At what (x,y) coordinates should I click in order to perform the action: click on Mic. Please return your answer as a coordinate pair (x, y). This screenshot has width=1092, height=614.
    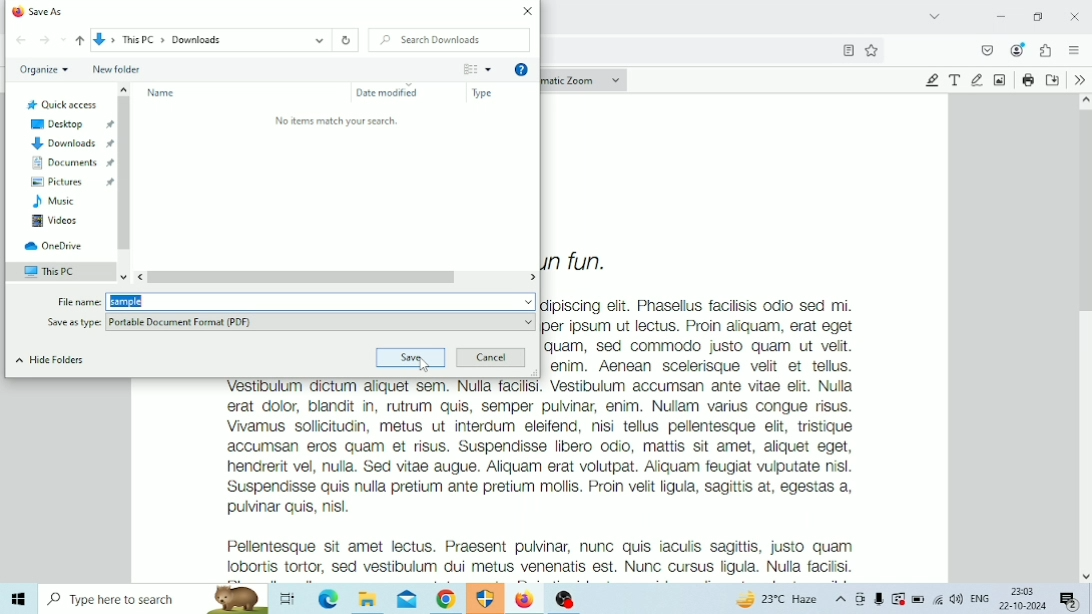
    Looking at the image, I should click on (879, 599).